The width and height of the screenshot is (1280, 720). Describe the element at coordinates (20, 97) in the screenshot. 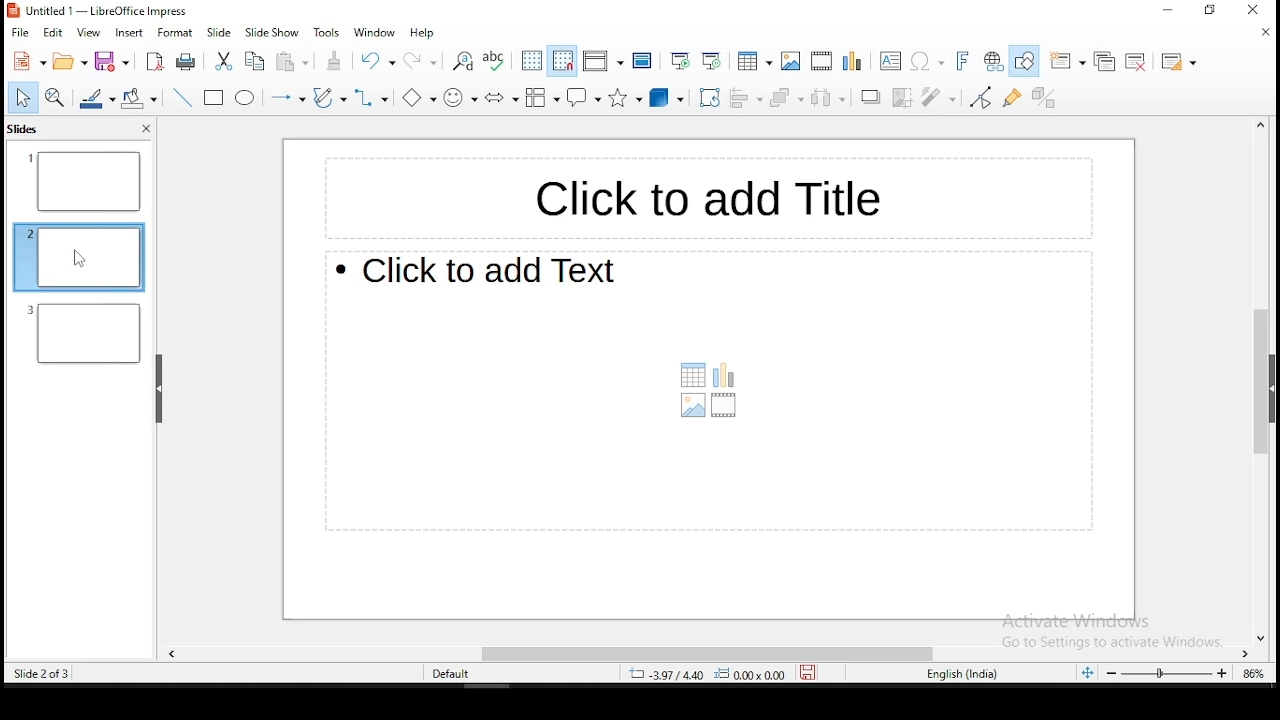

I see `select tool` at that location.